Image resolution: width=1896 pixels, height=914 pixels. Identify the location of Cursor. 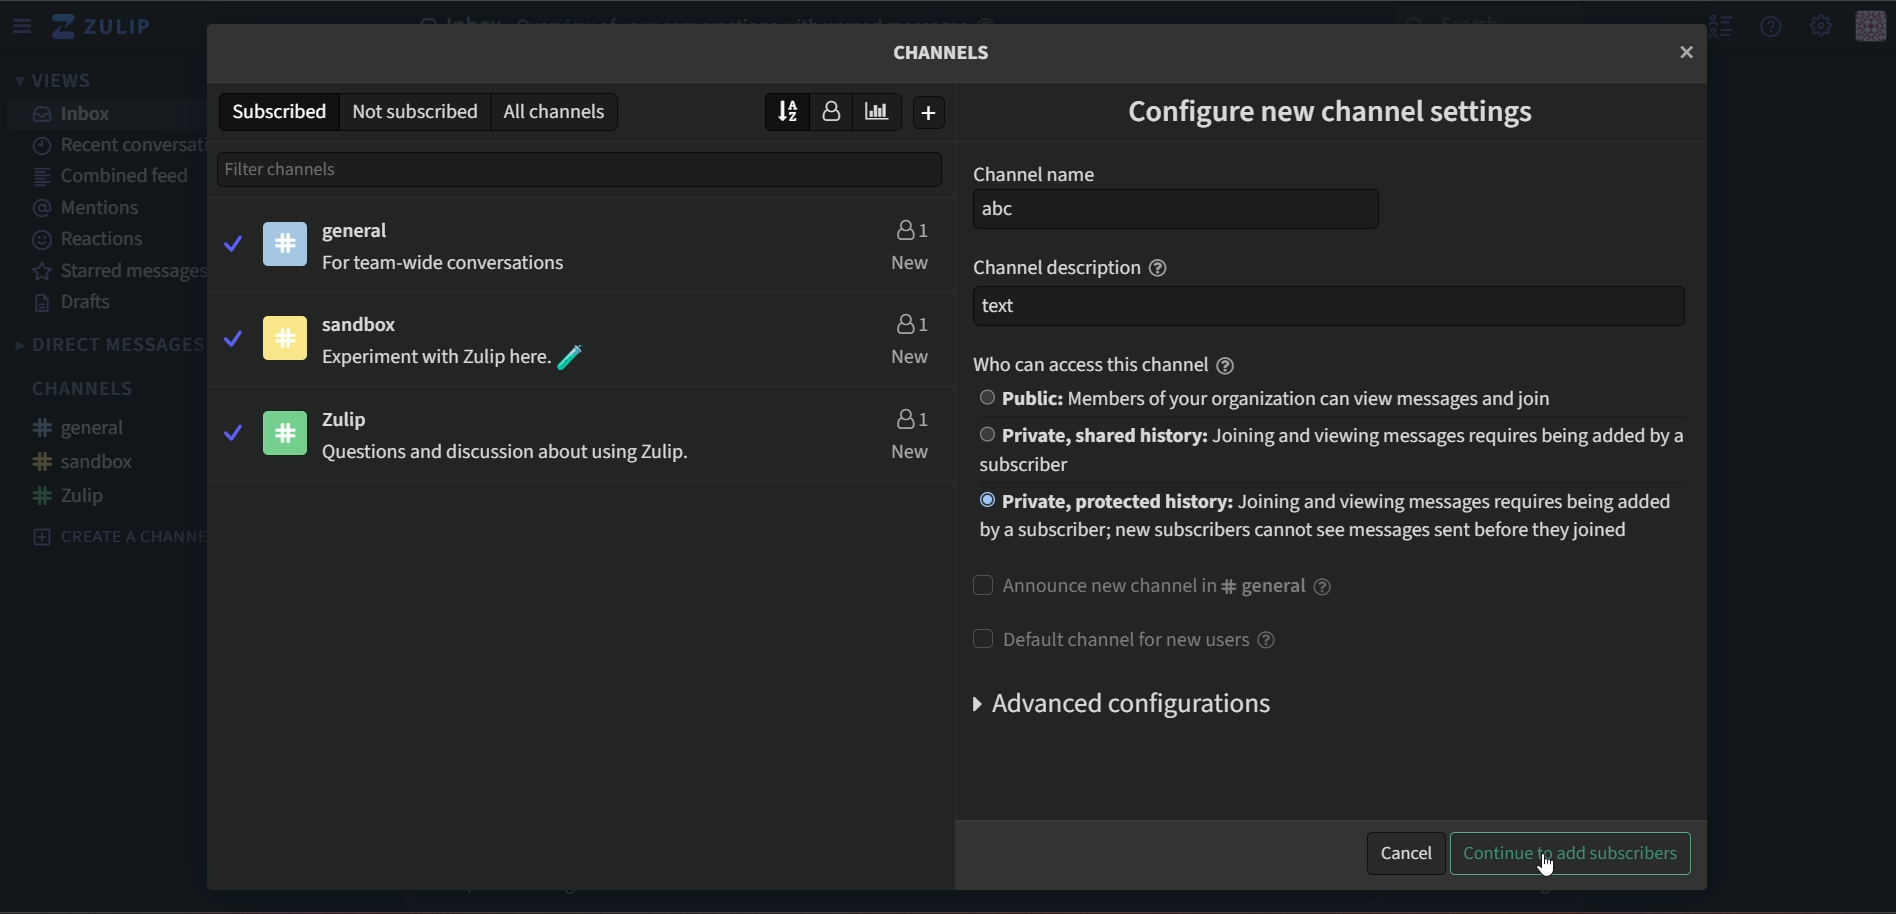
(1543, 866).